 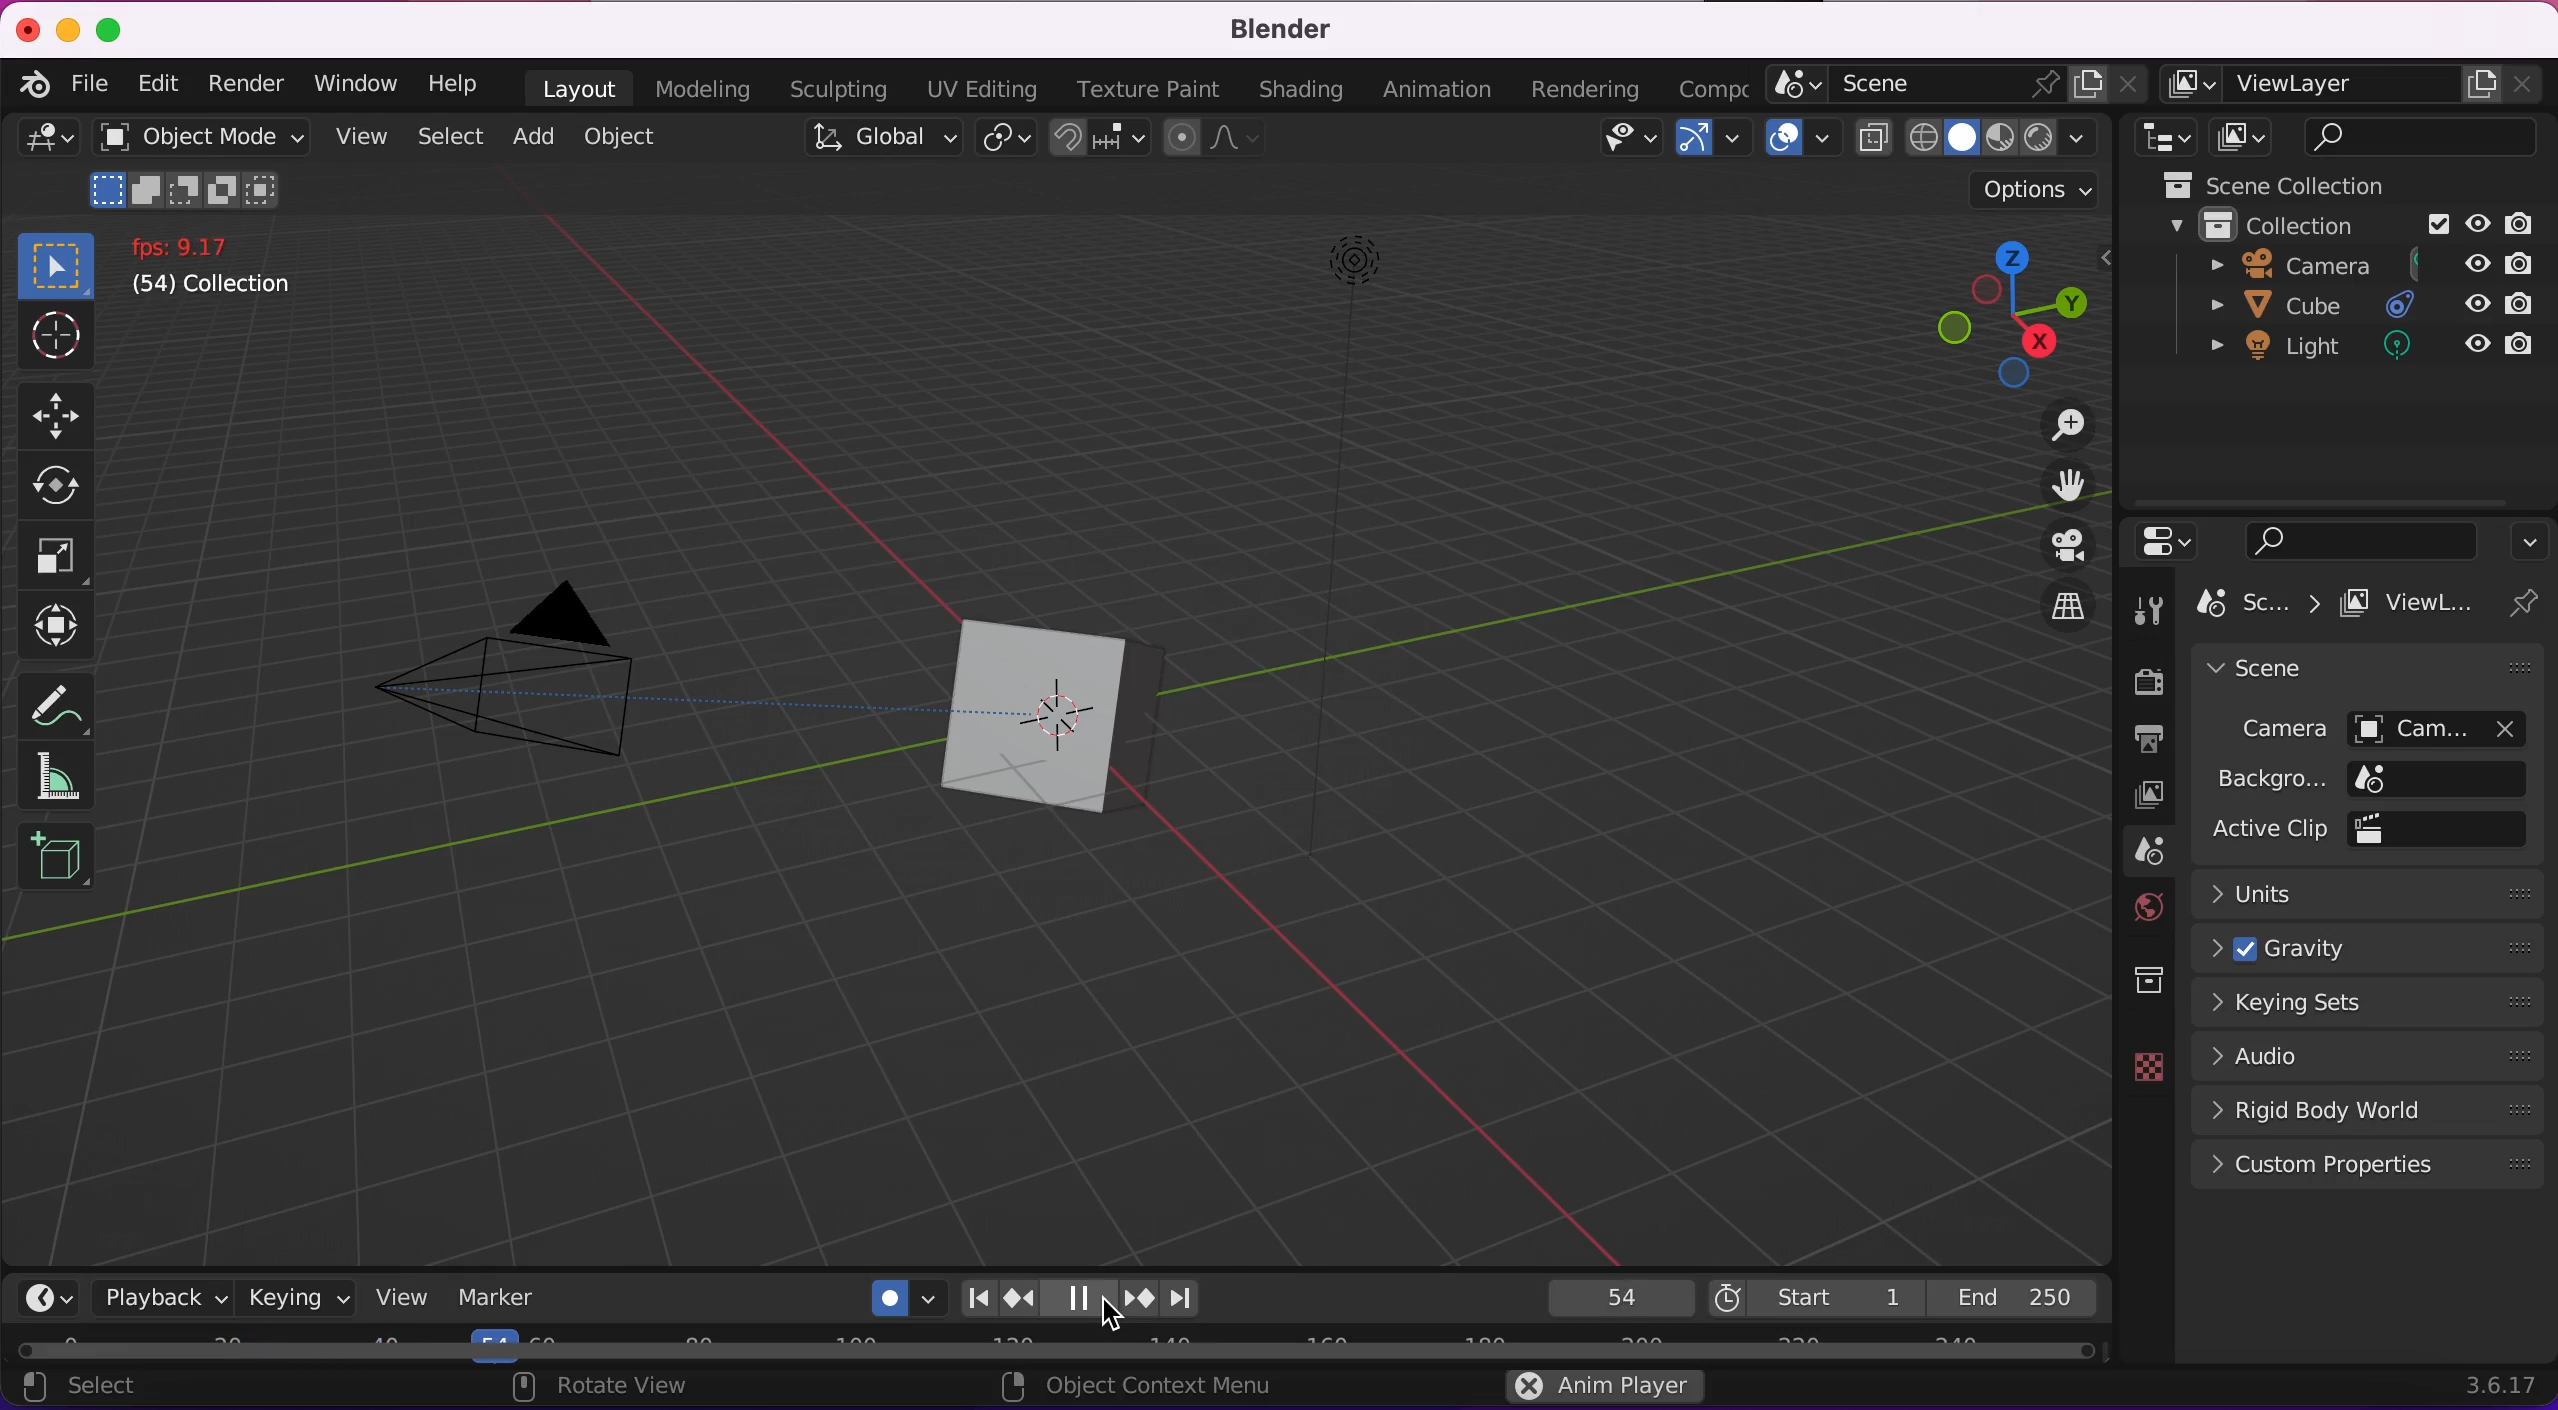 What do you see at coordinates (2000, 138) in the screenshot?
I see `shading` at bounding box center [2000, 138].